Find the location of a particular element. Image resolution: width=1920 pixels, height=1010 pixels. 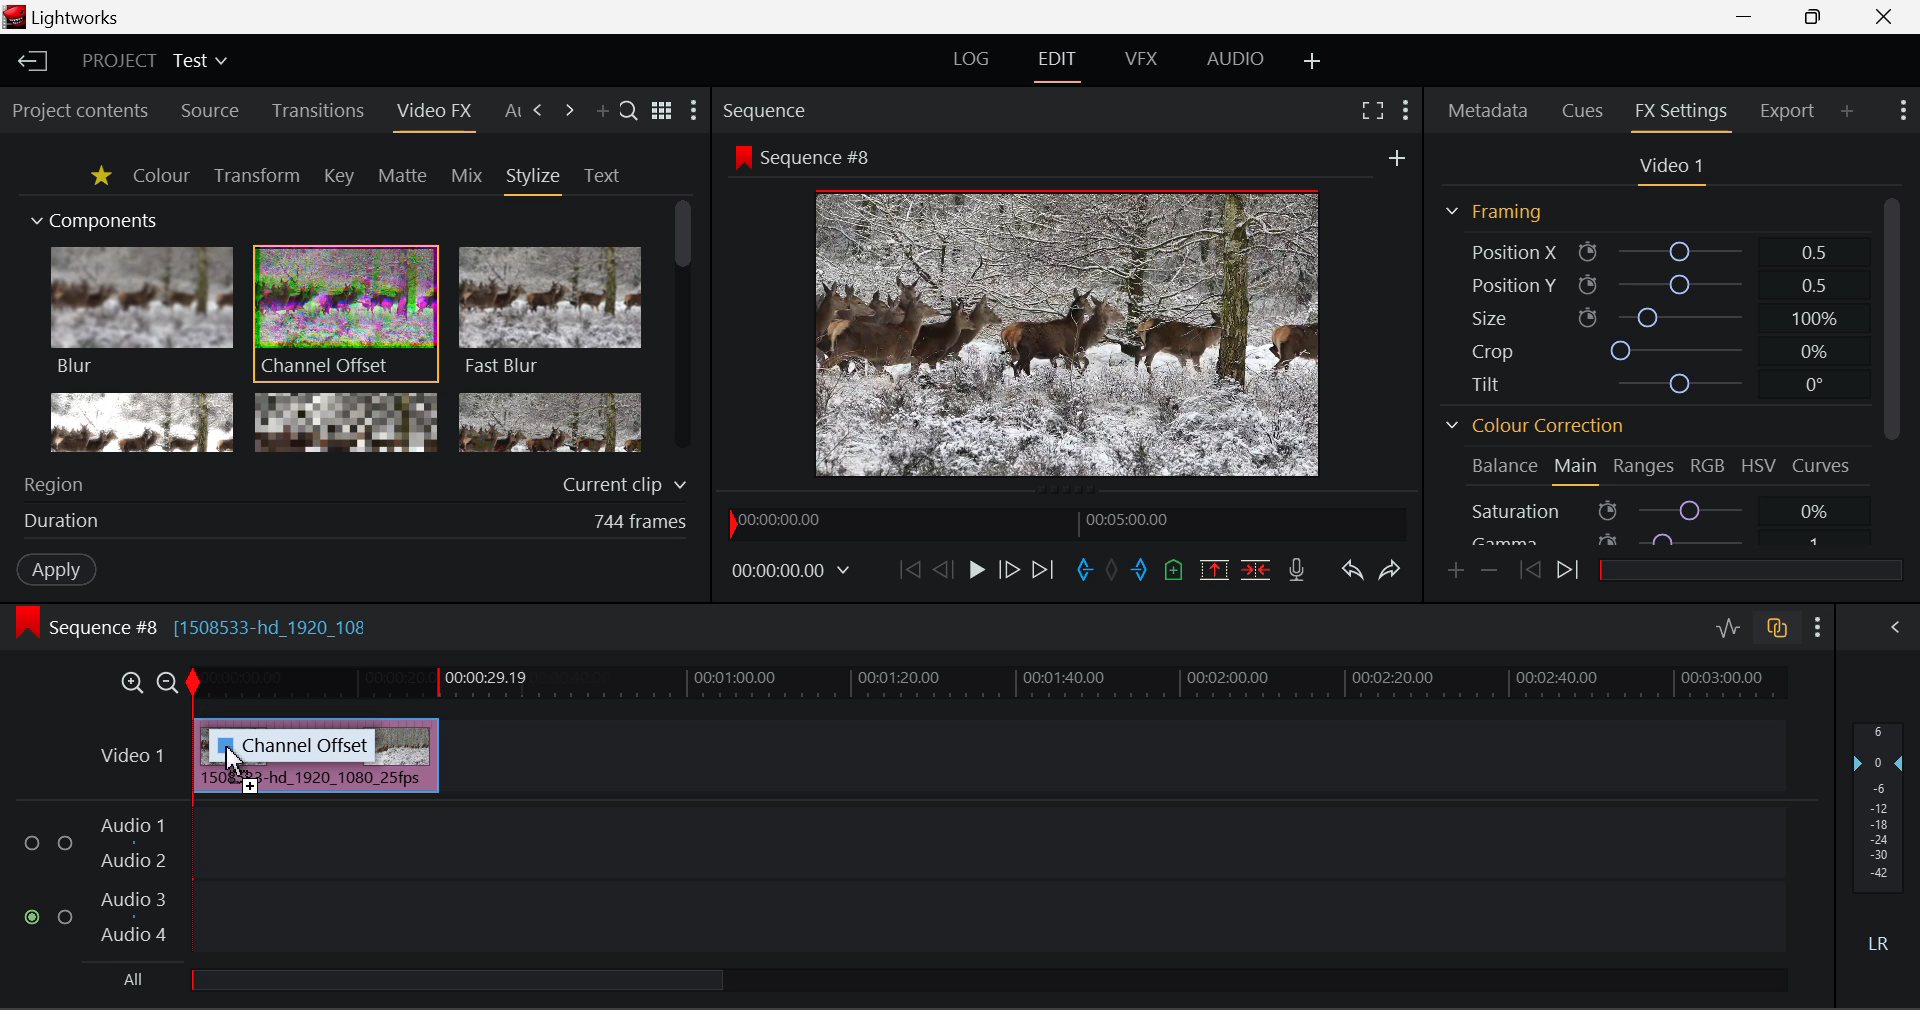

Transitions is located at coordinates (316, 110).